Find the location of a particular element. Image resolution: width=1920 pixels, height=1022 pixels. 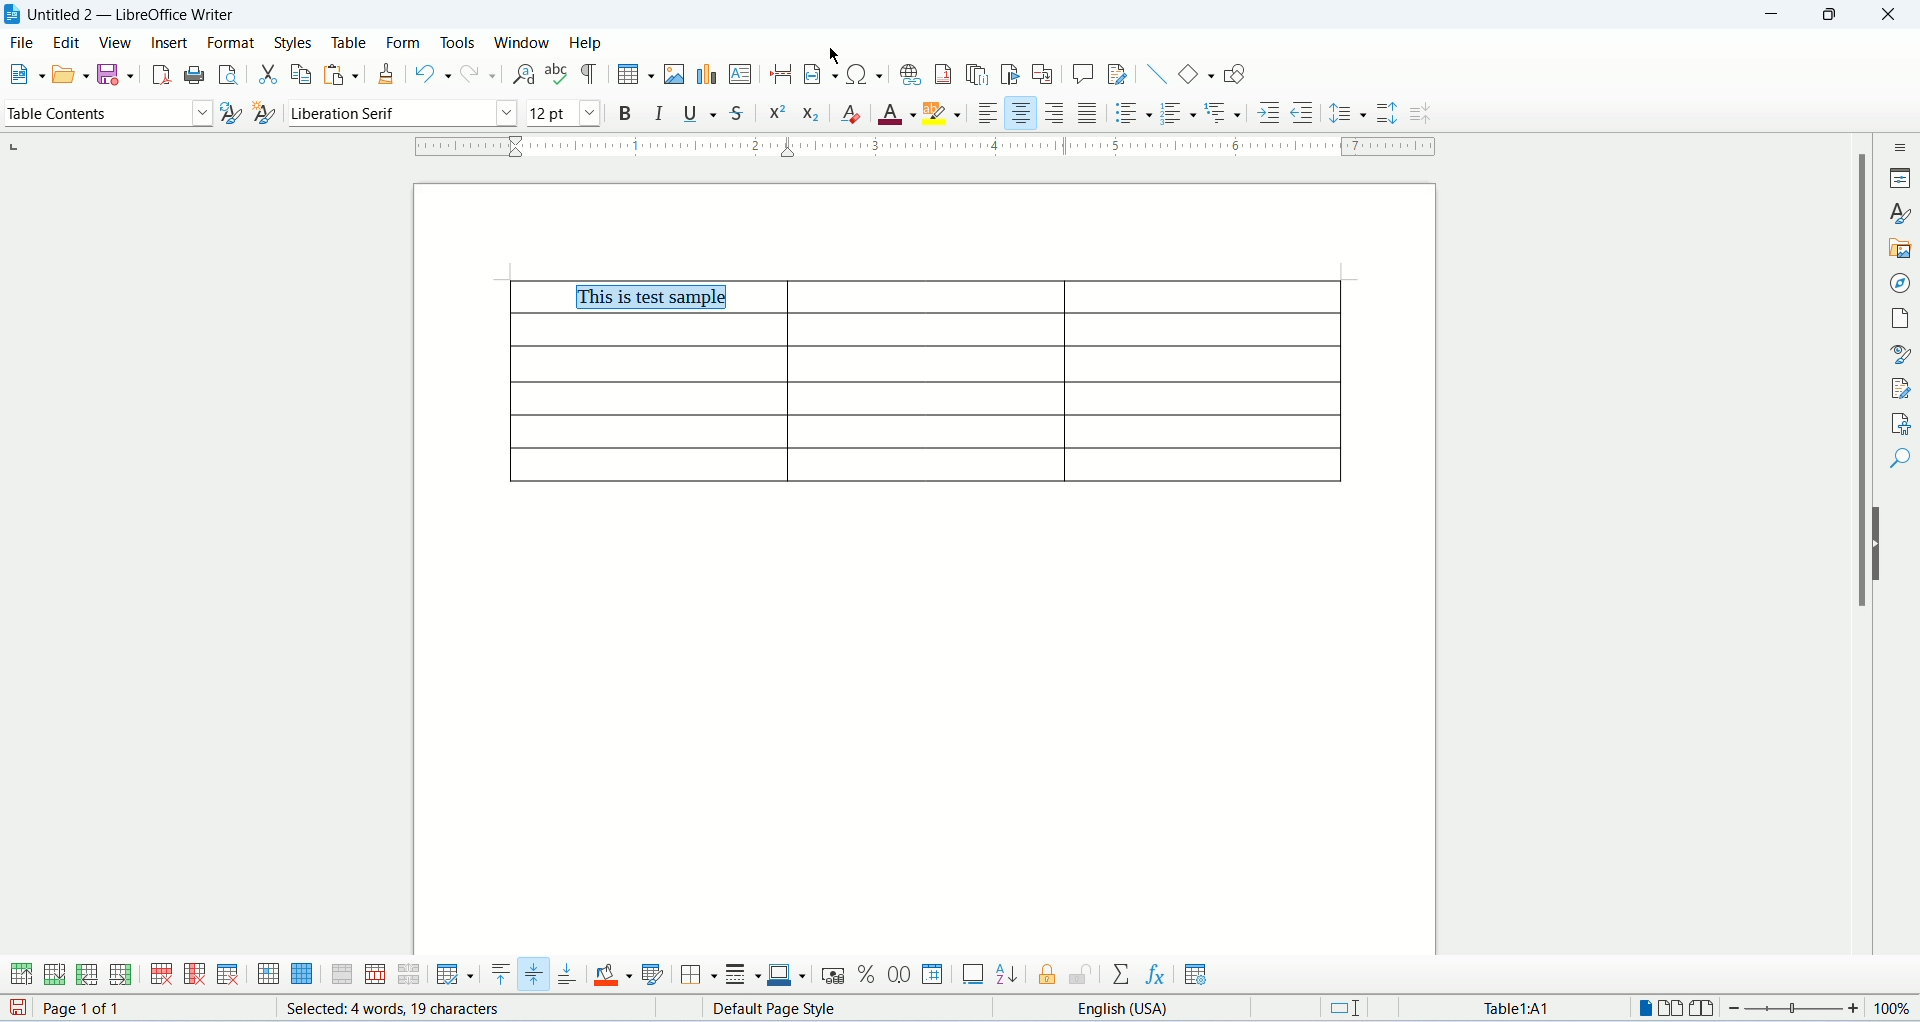

insert caption is located at coordinates (973, 976).